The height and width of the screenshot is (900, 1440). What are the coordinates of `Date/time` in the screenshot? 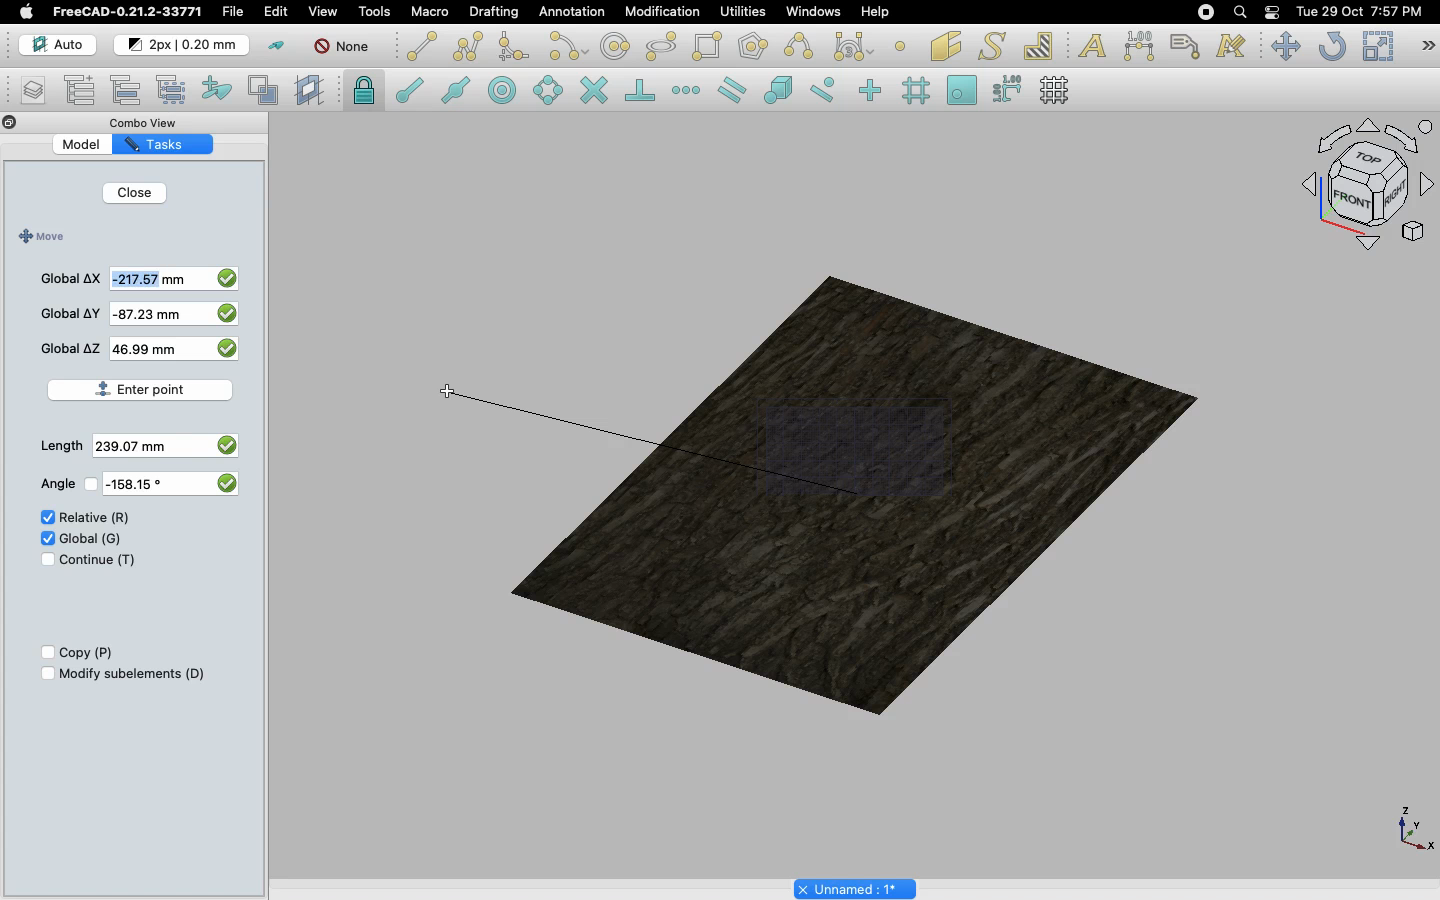 It's located at (1359, 10).